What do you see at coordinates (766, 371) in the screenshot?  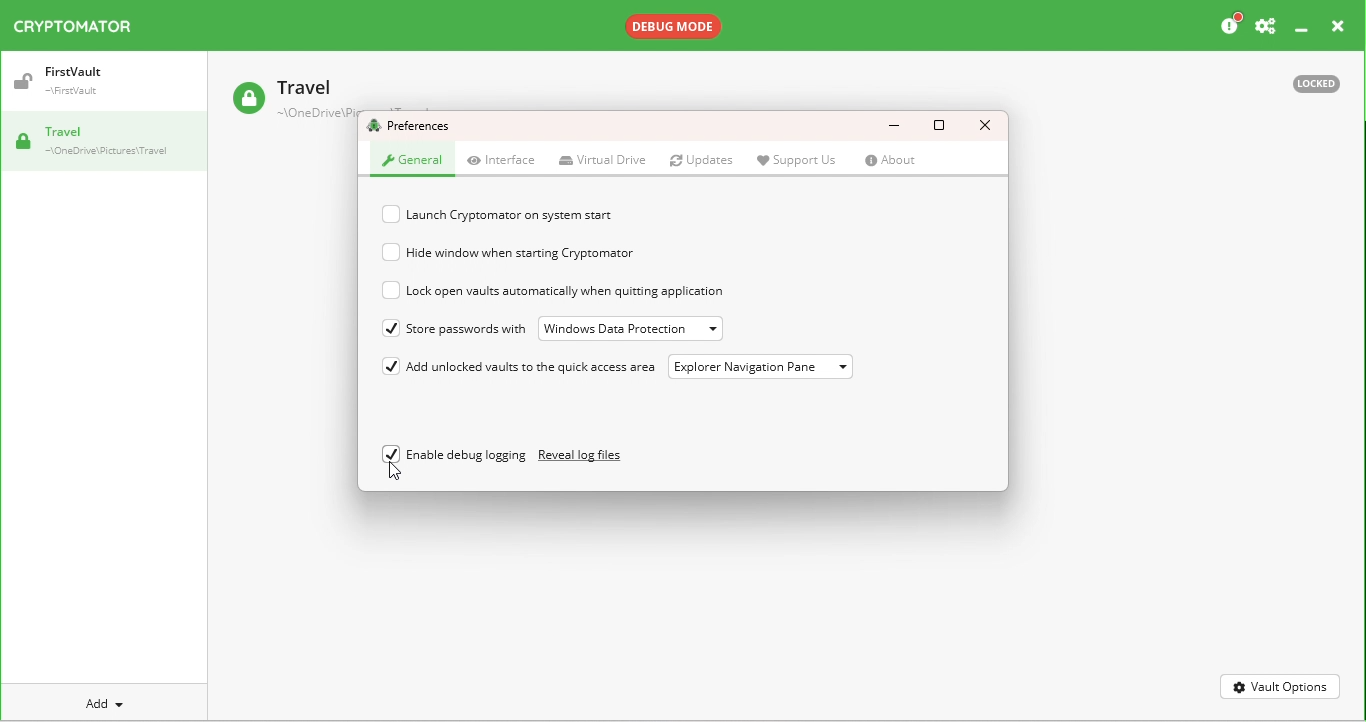 I see `Explore navigation pane` at bounding box center [766, 371].